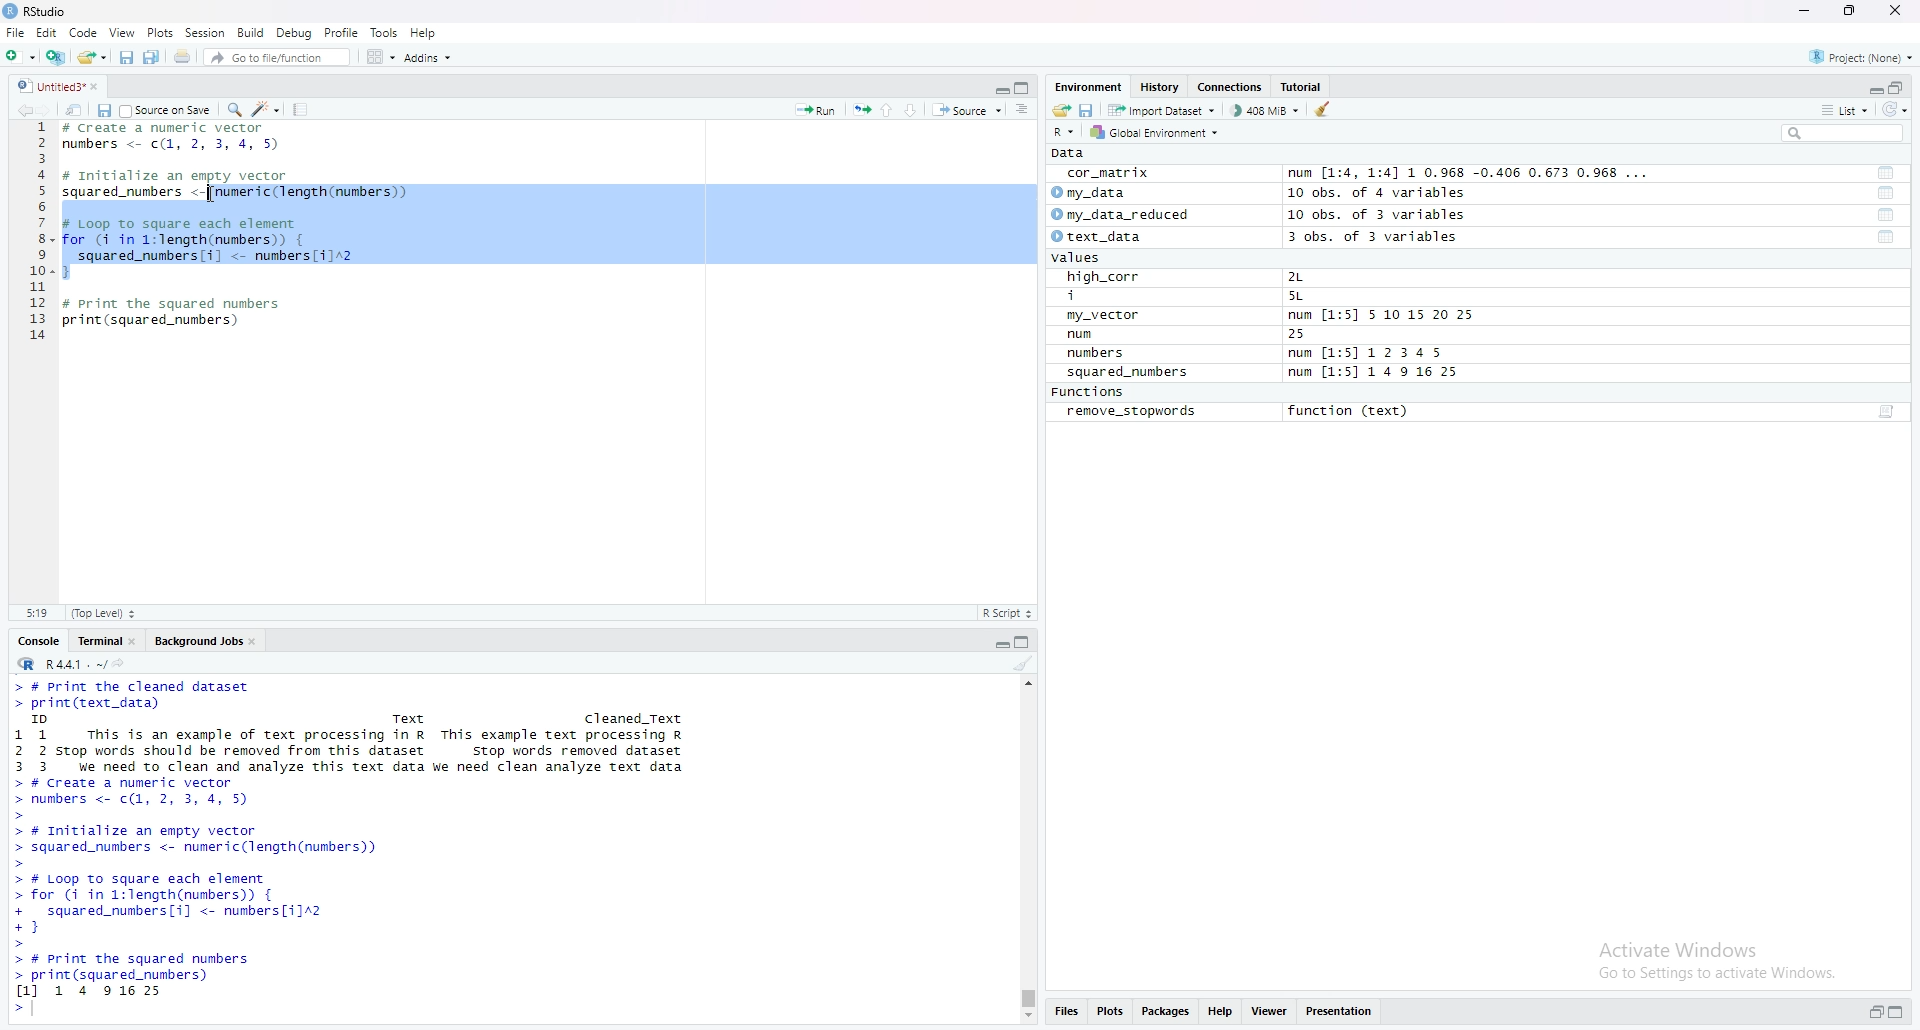 This screenshot has width=1920, height=1030. What do you see at coordinates (1156, 132) in the screenshot?
I see `Global Environment` at bounding box center [1156, 132].